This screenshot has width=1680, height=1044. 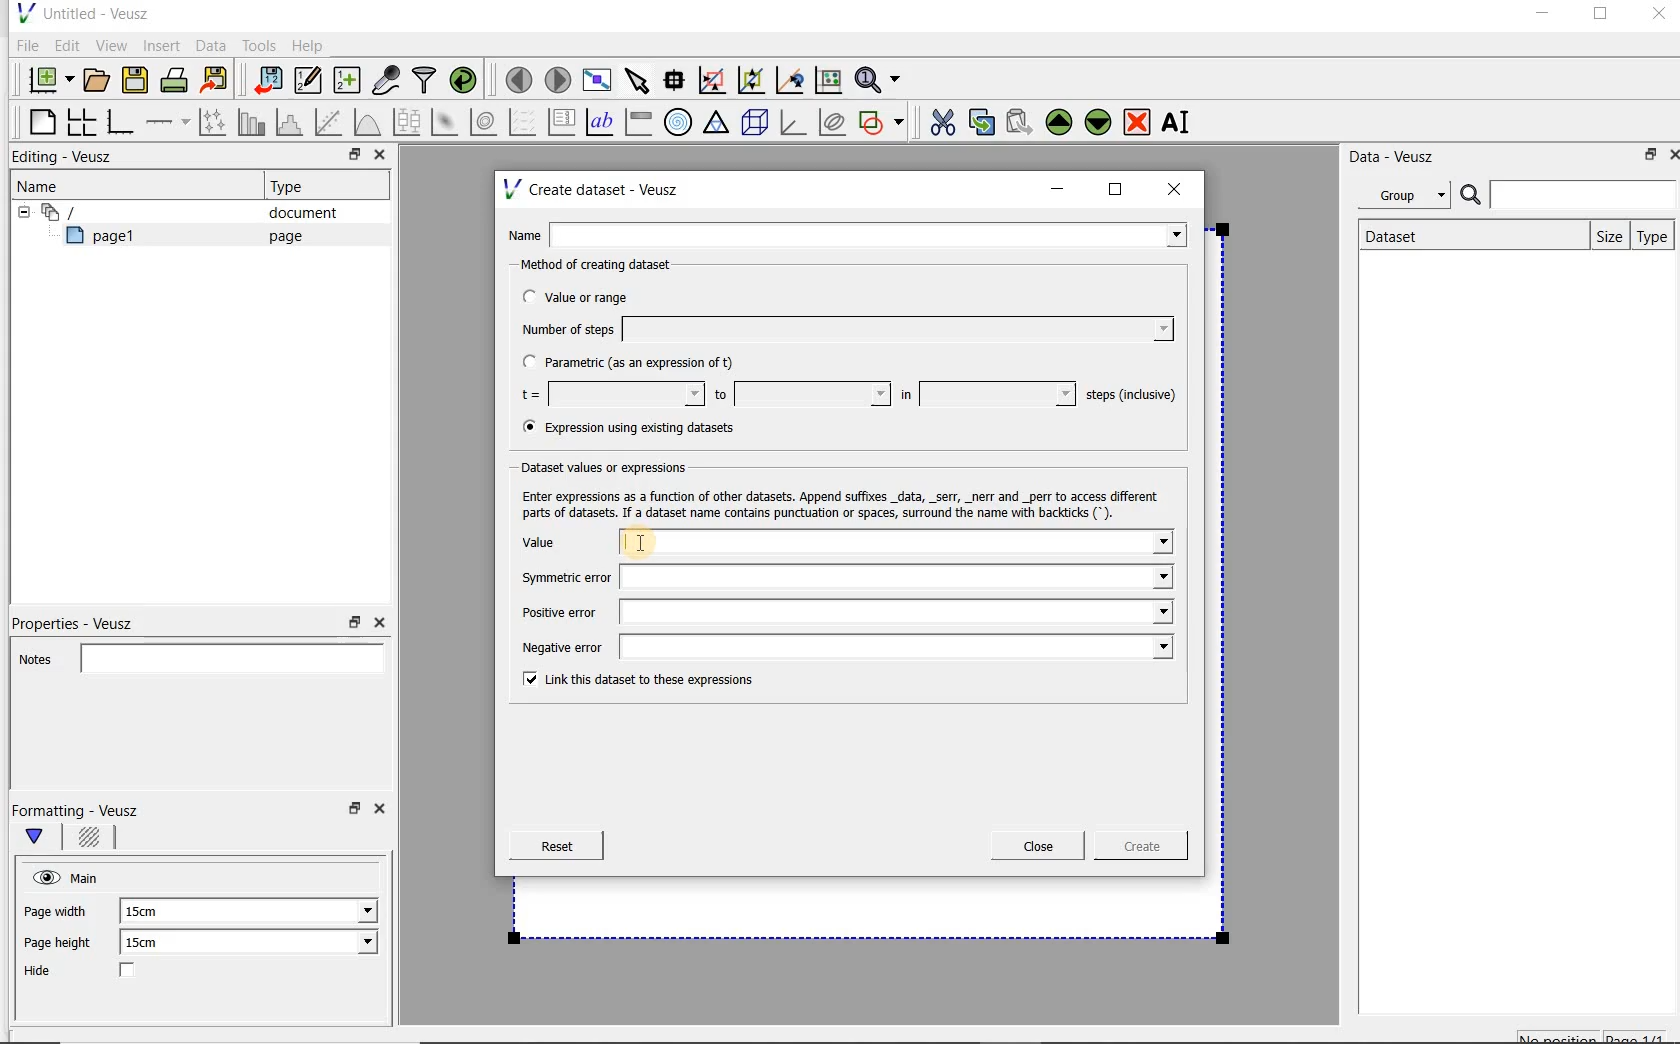 I want to click on Page width dropdown, so click(x=345, y=911).